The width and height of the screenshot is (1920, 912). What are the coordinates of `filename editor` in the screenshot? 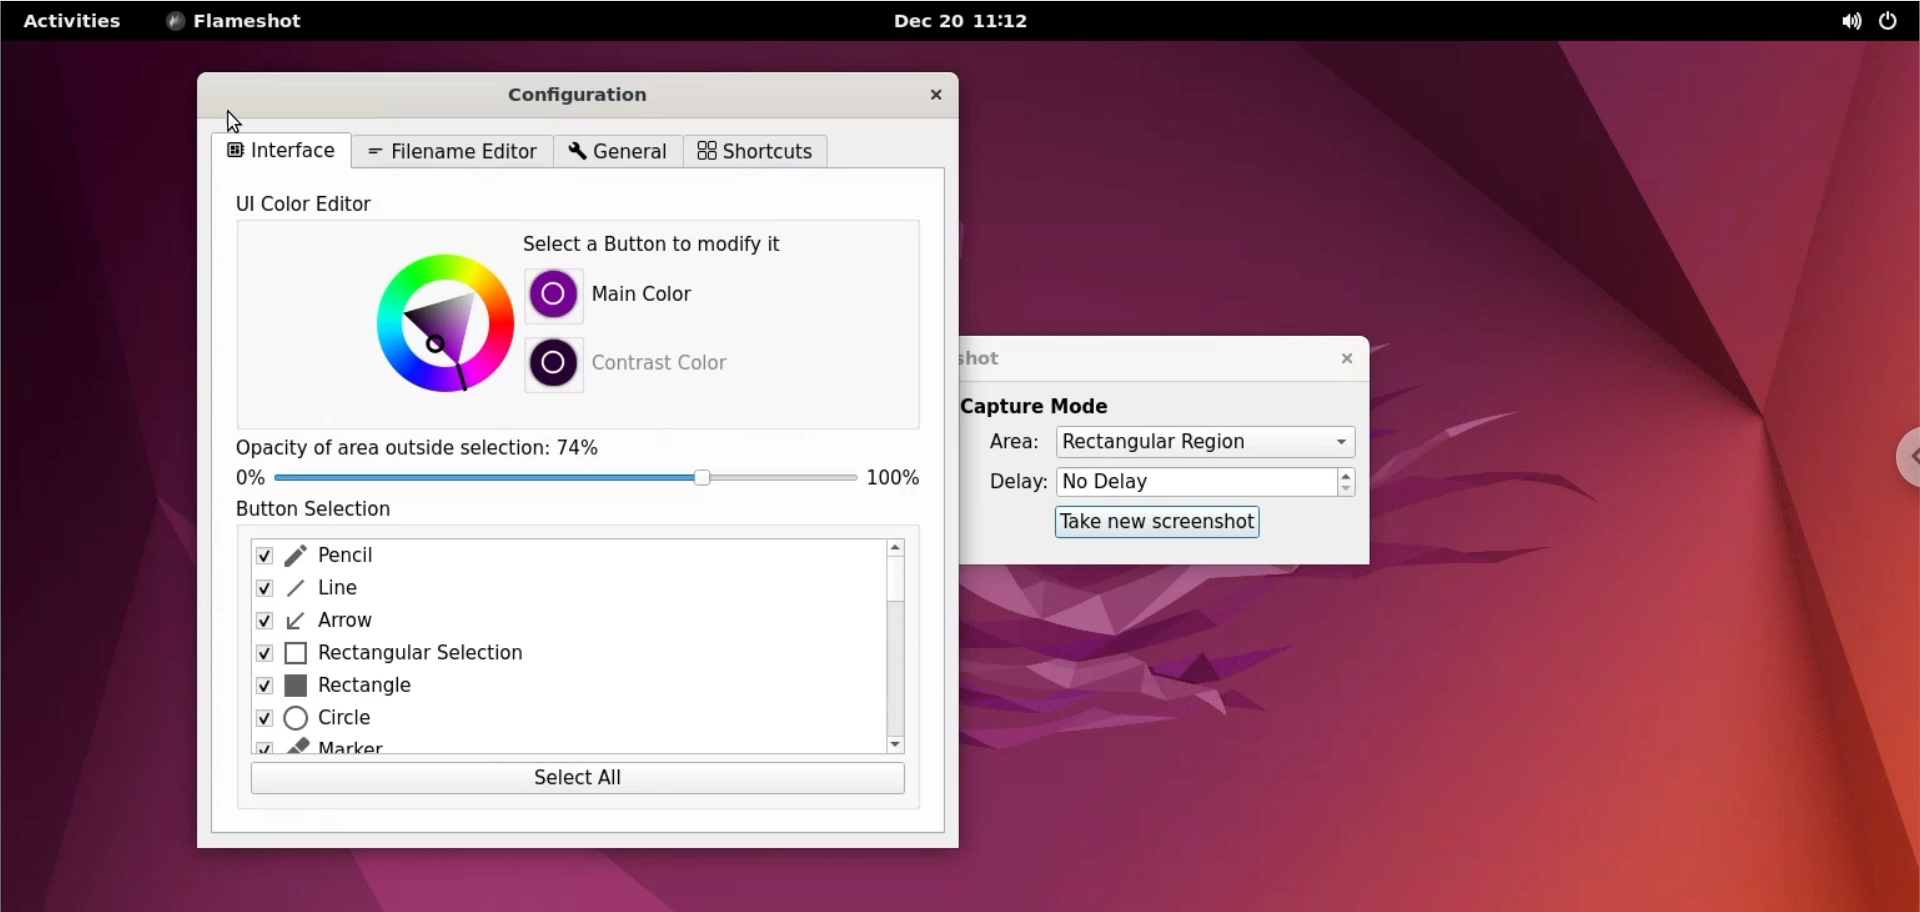 It's located at (449, 151).